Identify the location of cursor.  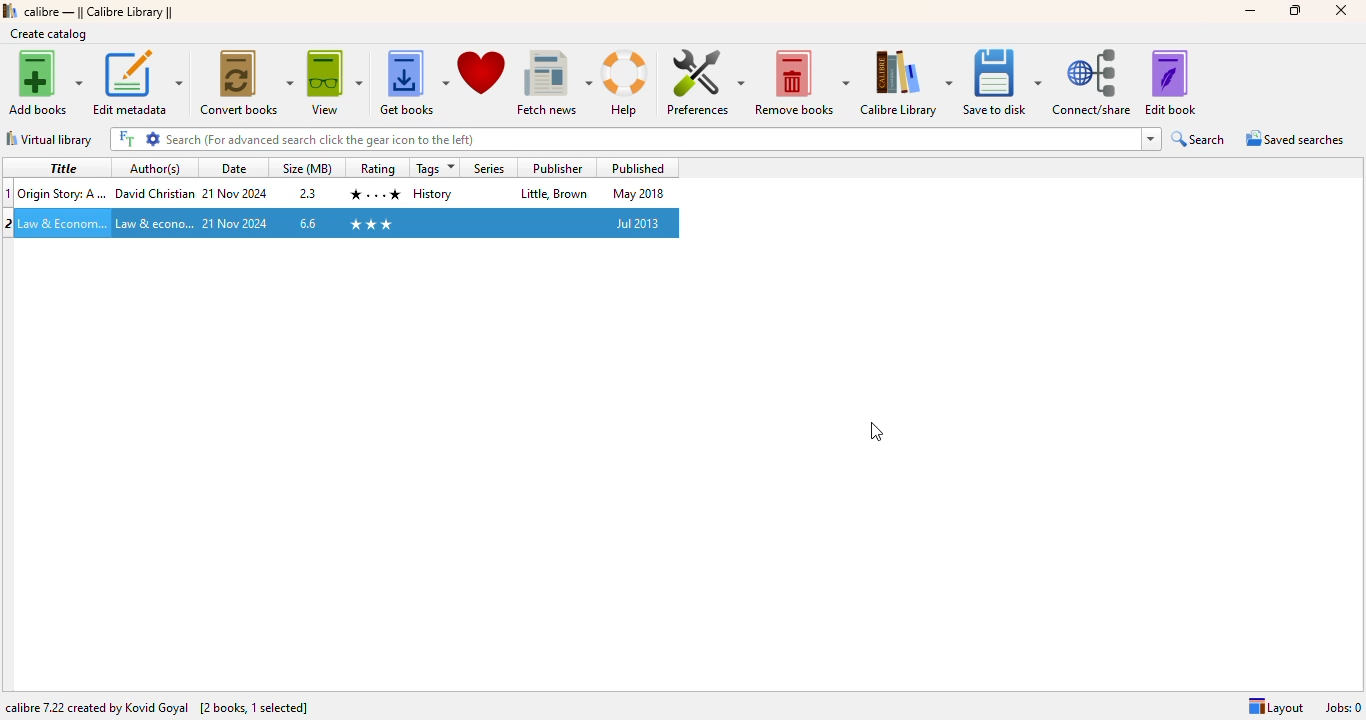
(104, 246).